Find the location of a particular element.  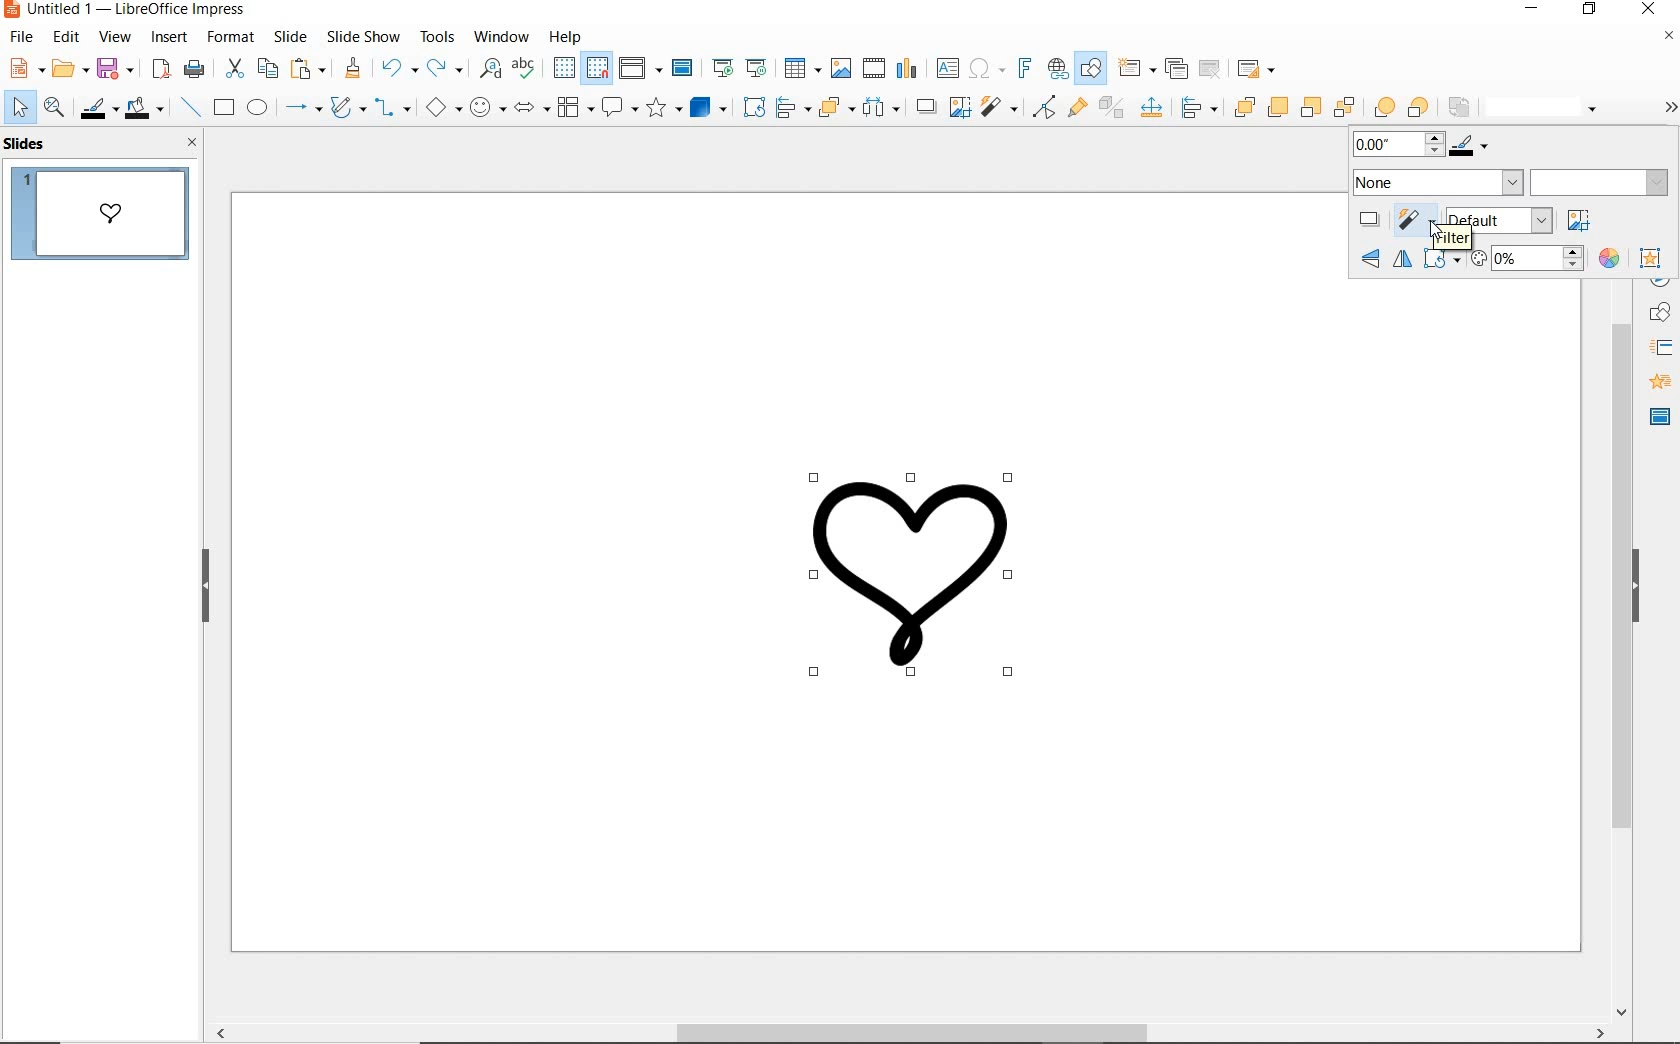

stars and banners is located at coordinates (662, 107).